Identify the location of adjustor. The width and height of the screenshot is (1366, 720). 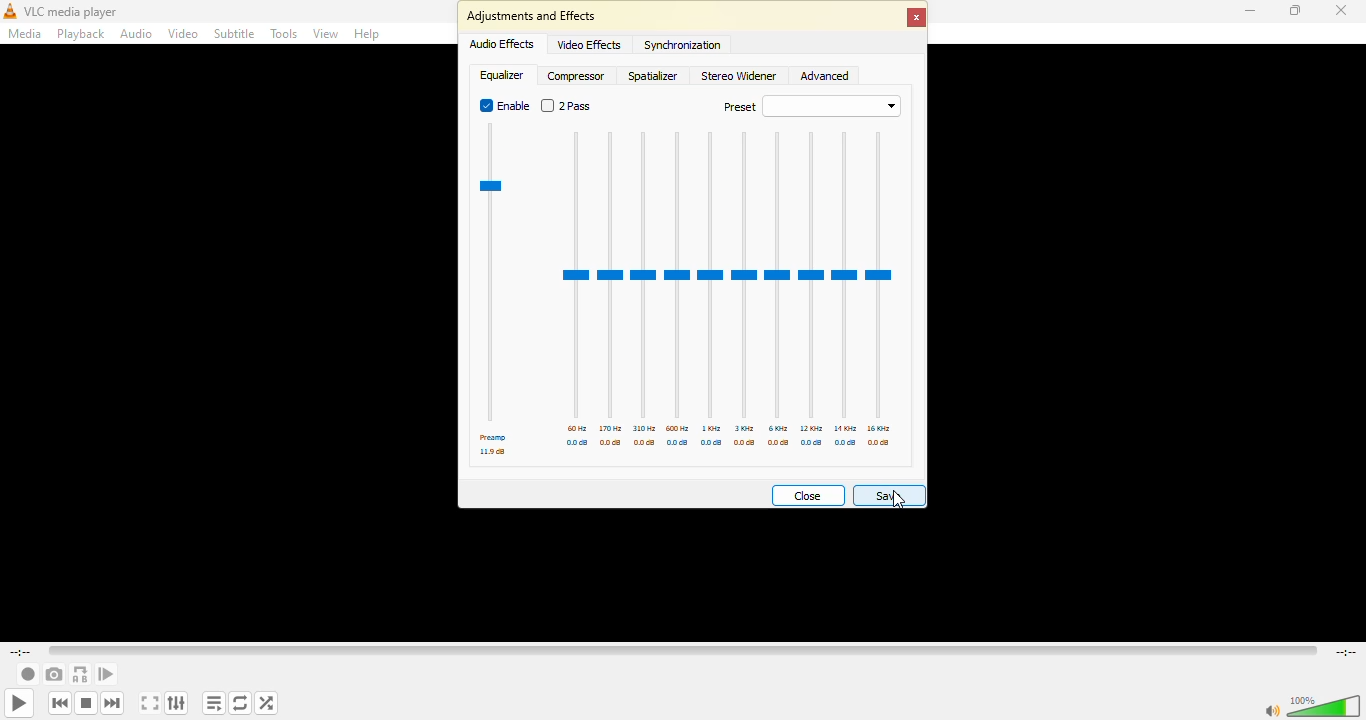
(746, 276).